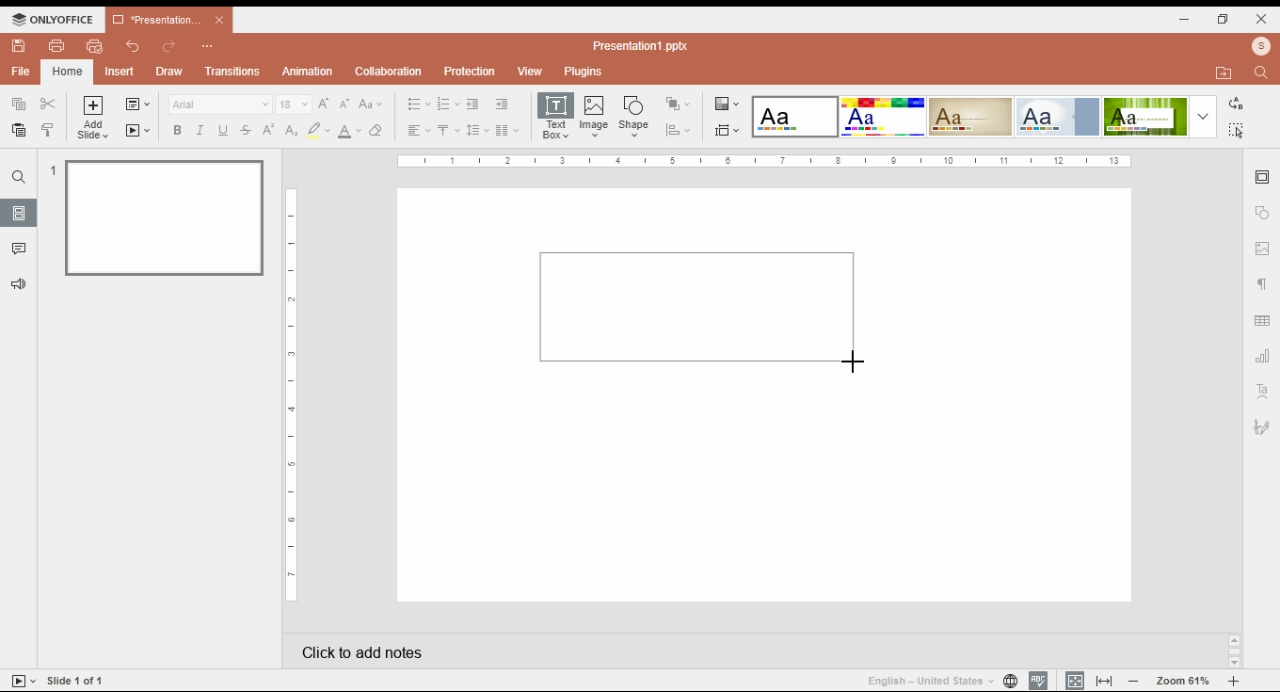 Image resolution: width=1280 pixels, height=692 pixels. I want to click on minimize, so click(1188, 20).